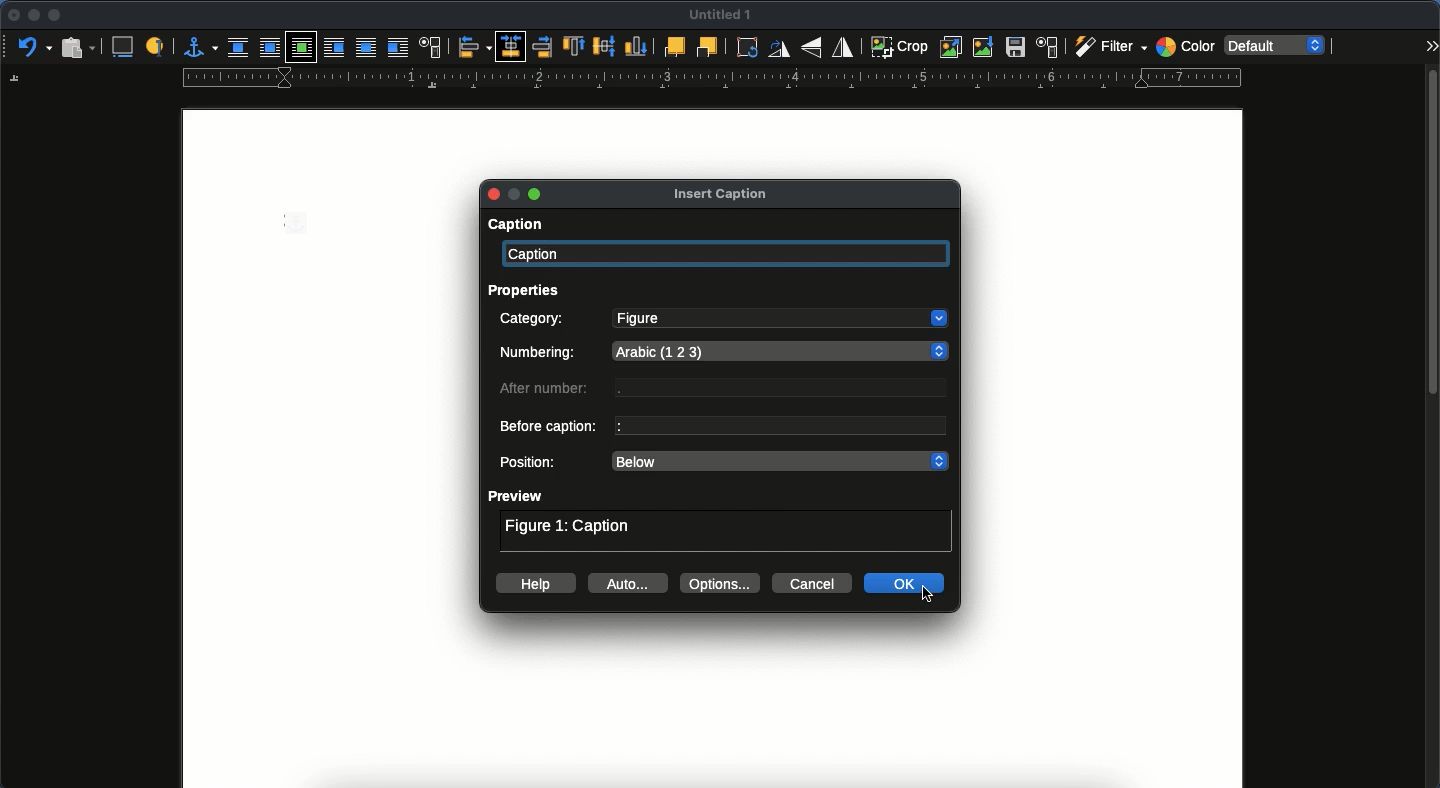 The width and height of the screenshot is (1440, 788). Describe the element at coordinates (537, 195) in the screenshot. I see `maximize` at that location.